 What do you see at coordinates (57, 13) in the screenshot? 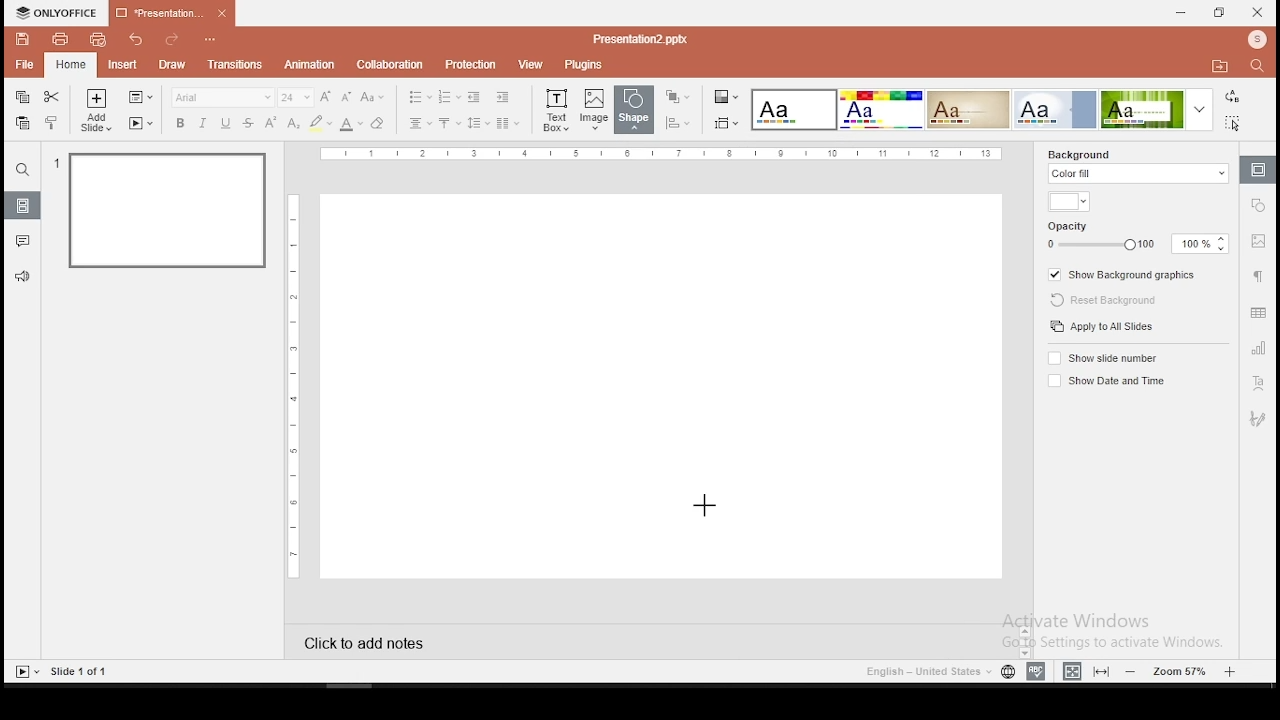
I see `icon` at bounding box center [57, 13].